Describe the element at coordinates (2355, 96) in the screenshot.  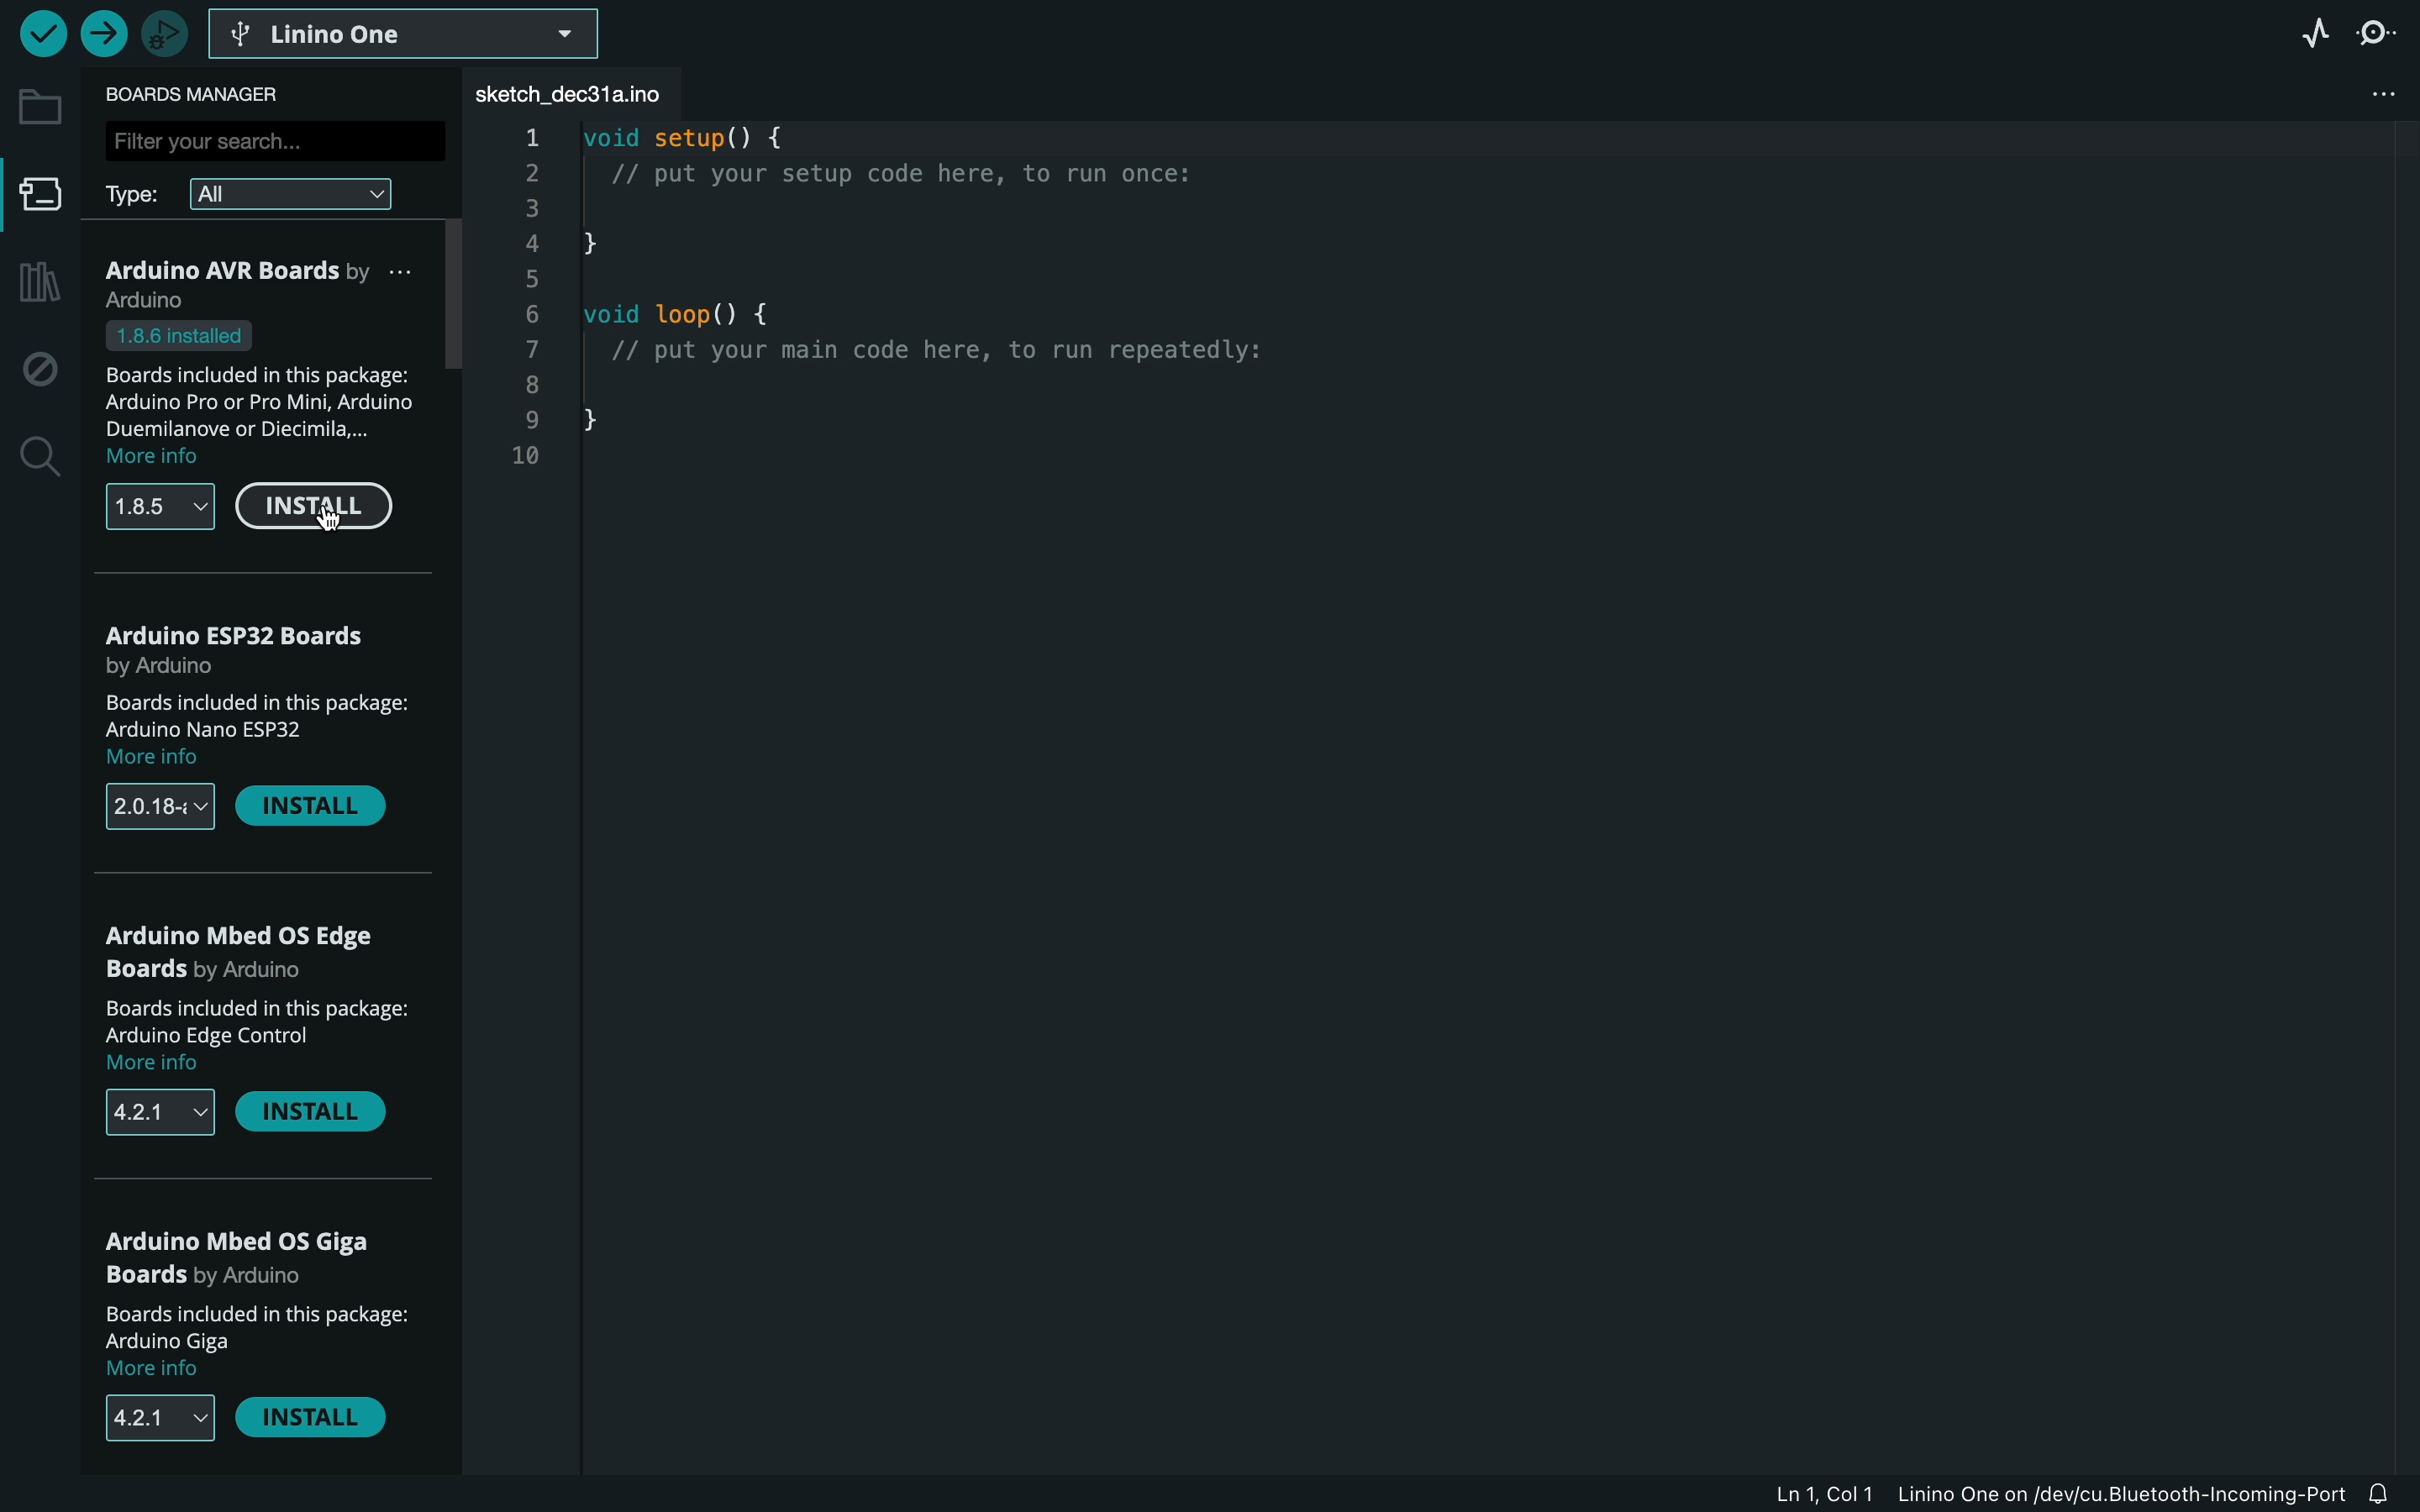
I see `file setting` at that location.